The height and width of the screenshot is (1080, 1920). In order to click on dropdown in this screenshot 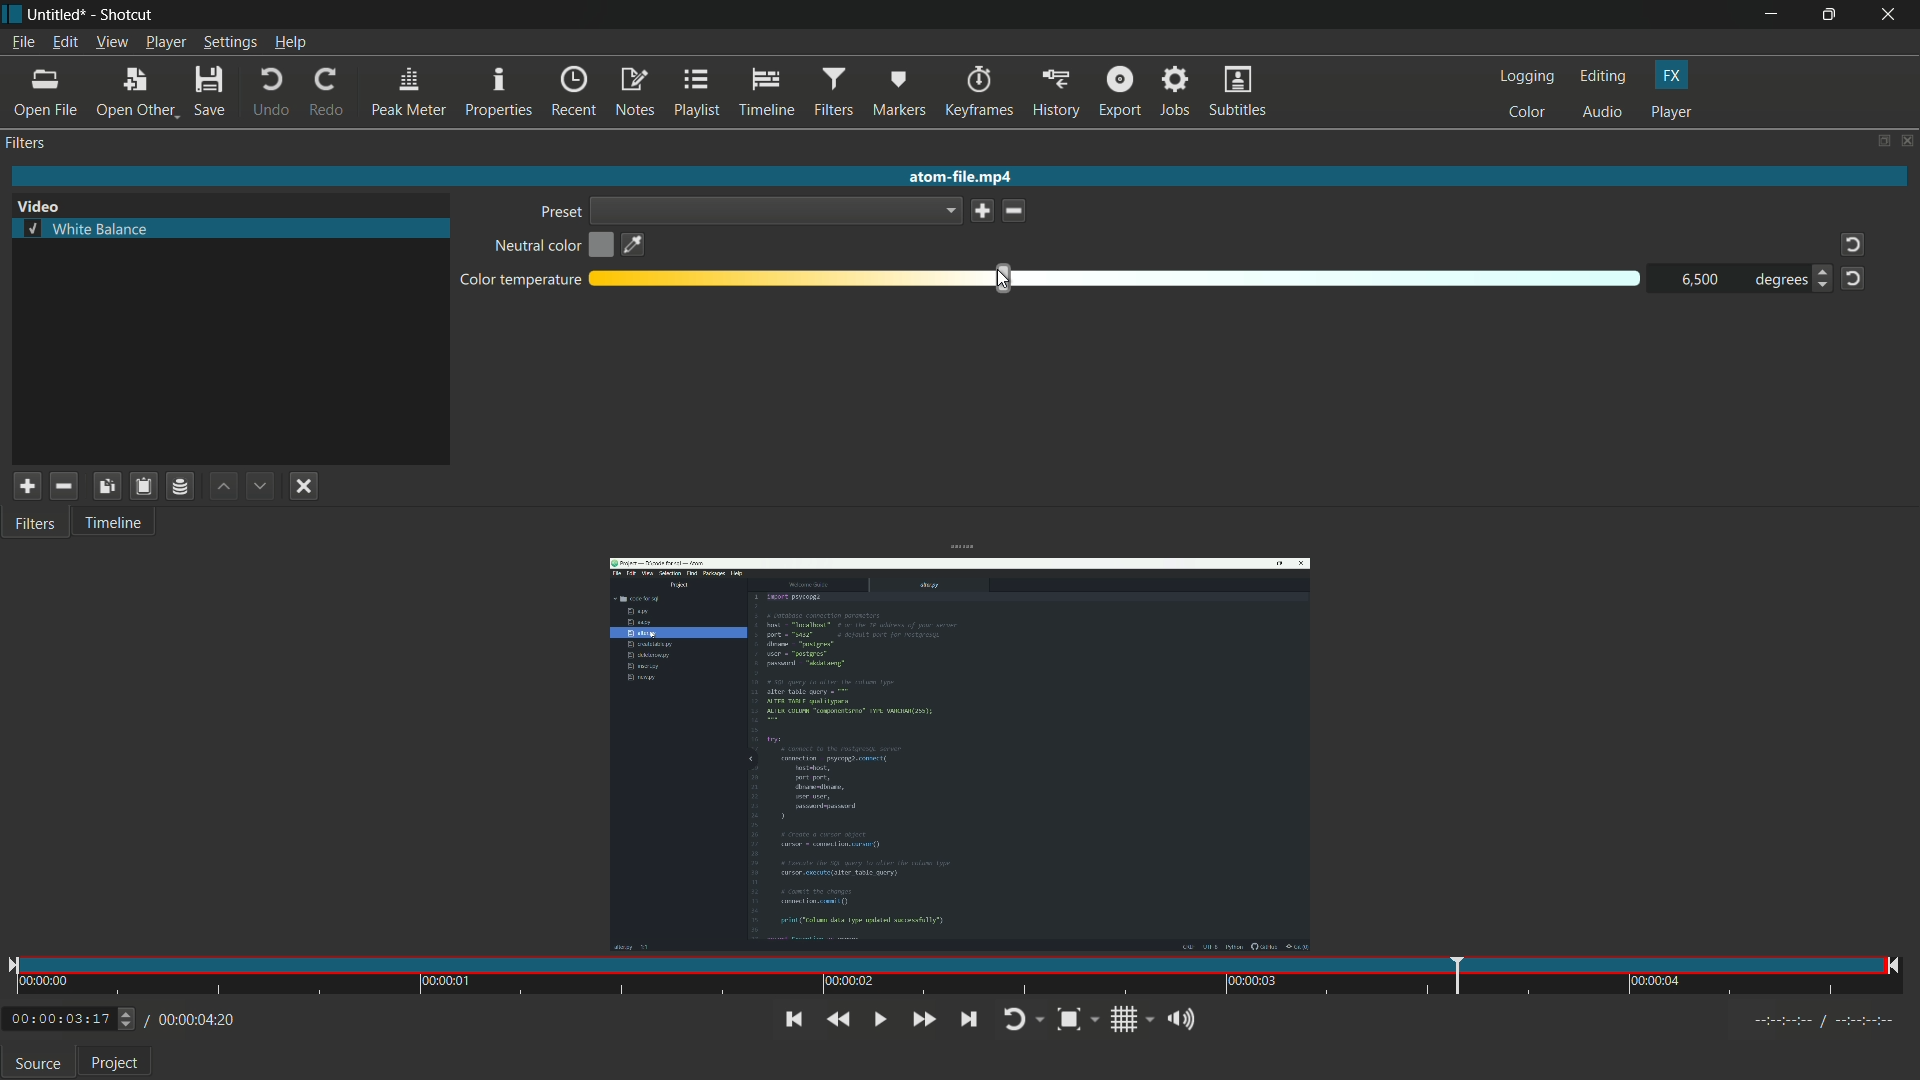, I will do `click(777, 210)`.